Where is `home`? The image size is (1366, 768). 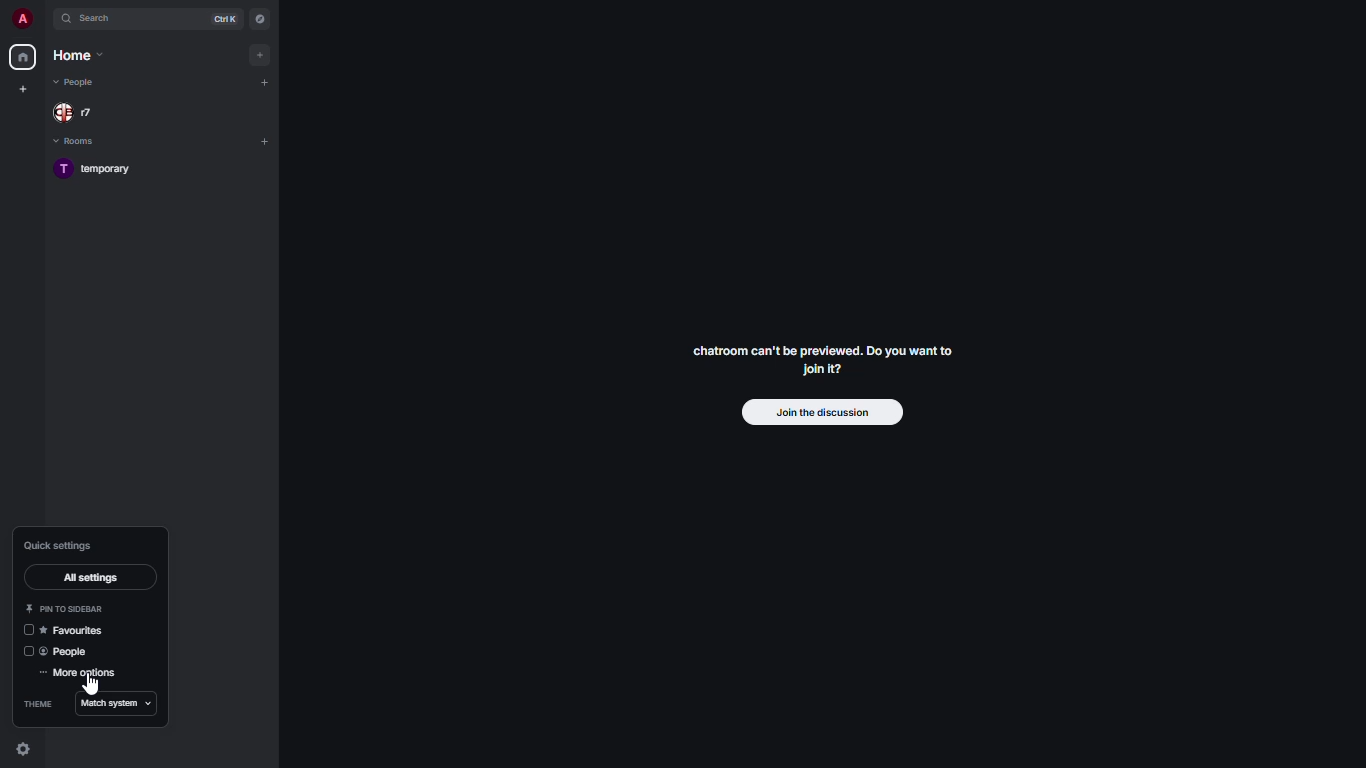
home is located at coordinates (24, 58).